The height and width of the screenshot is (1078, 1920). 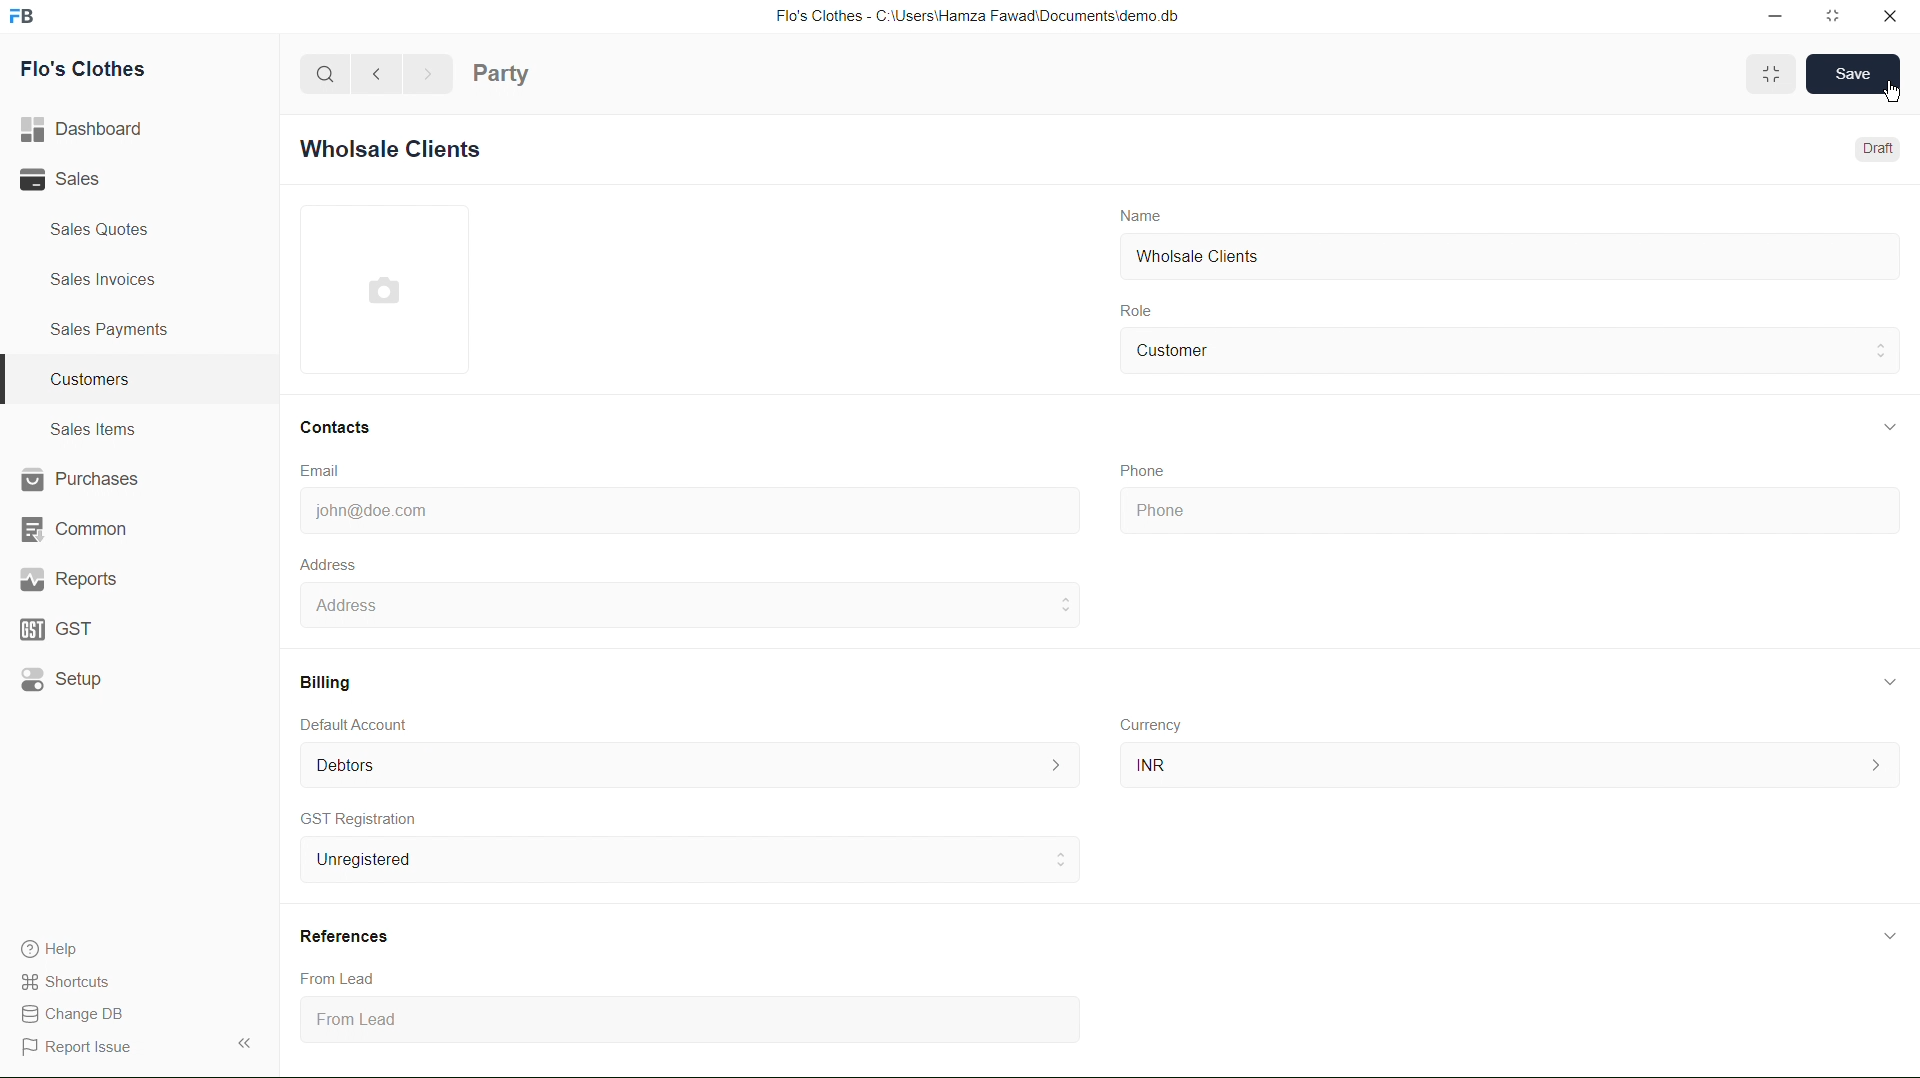 What do you see at coordinates (1152, 725) in the screenshot?
I see `Currency` at bounding box center [1152, 725].